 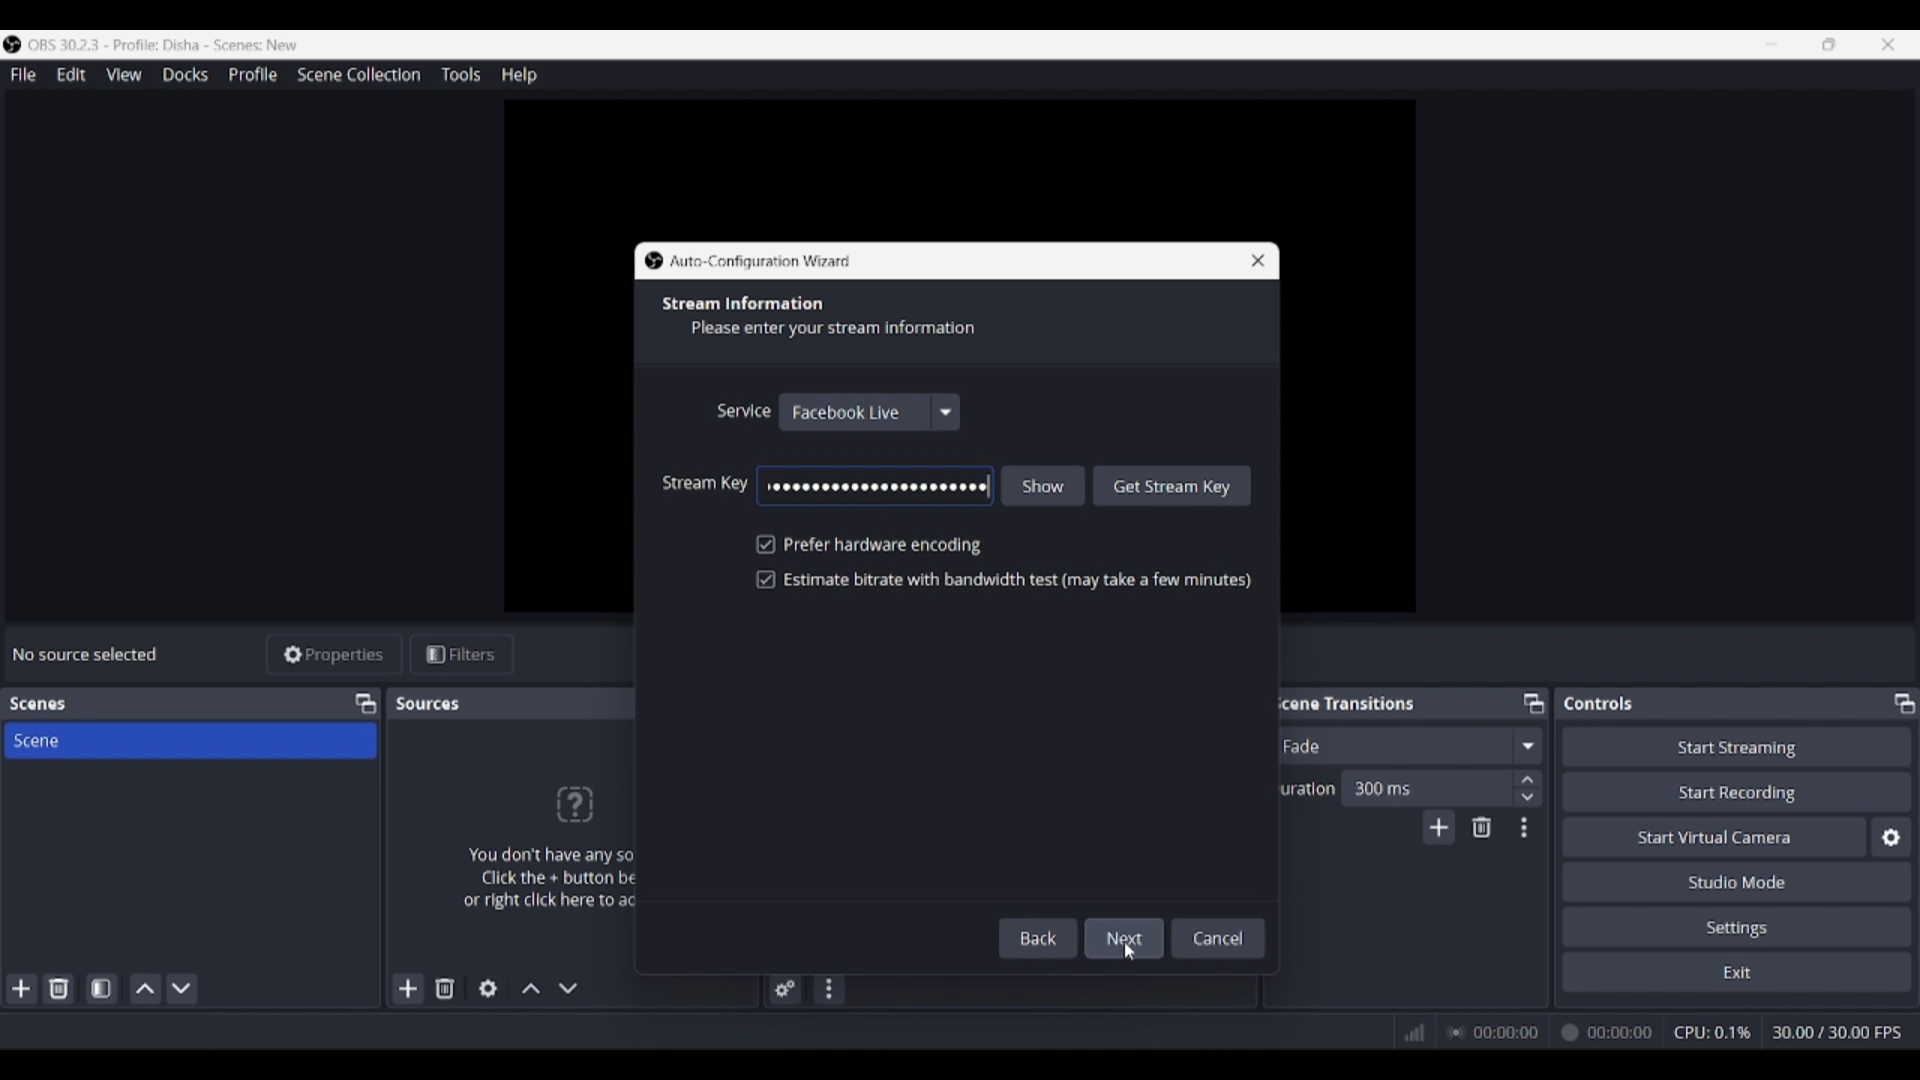 I want to click on Open scene filters, so click(x=101, y=988).